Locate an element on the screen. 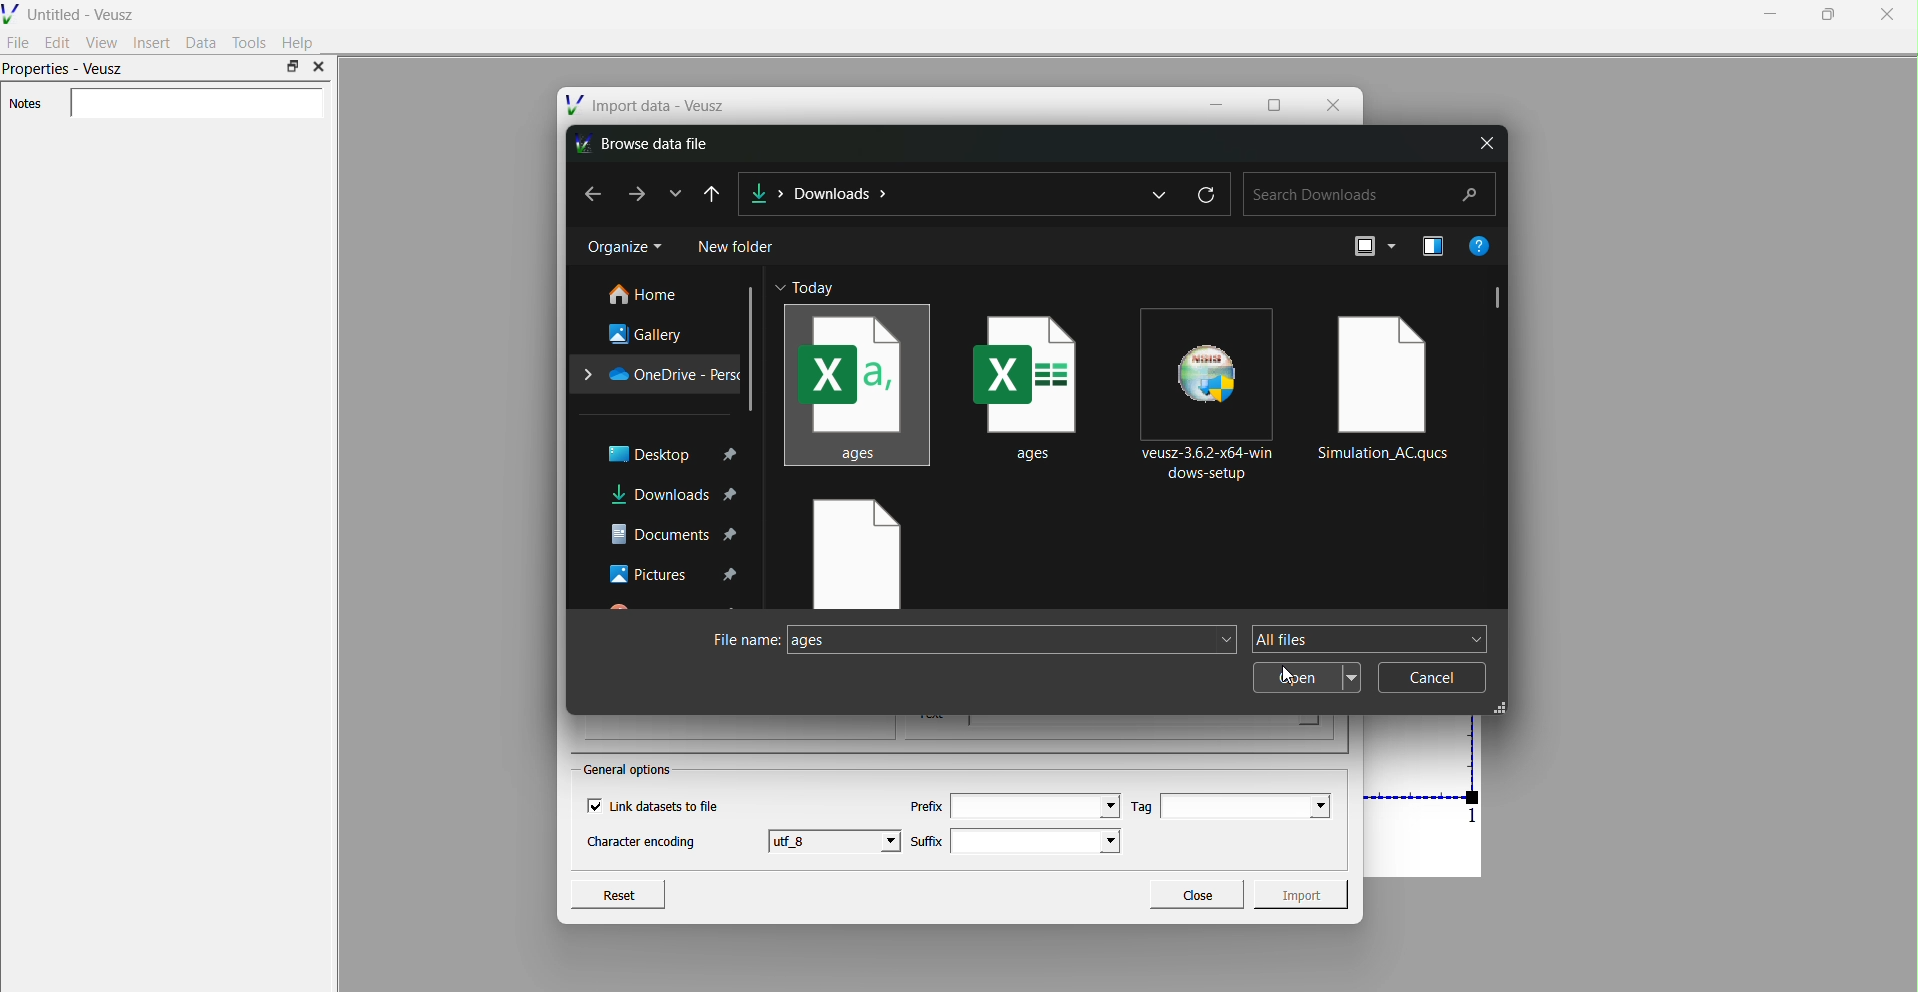 This screenshot has width=1918, height=992. General options. is located at coordinates (630, 770).